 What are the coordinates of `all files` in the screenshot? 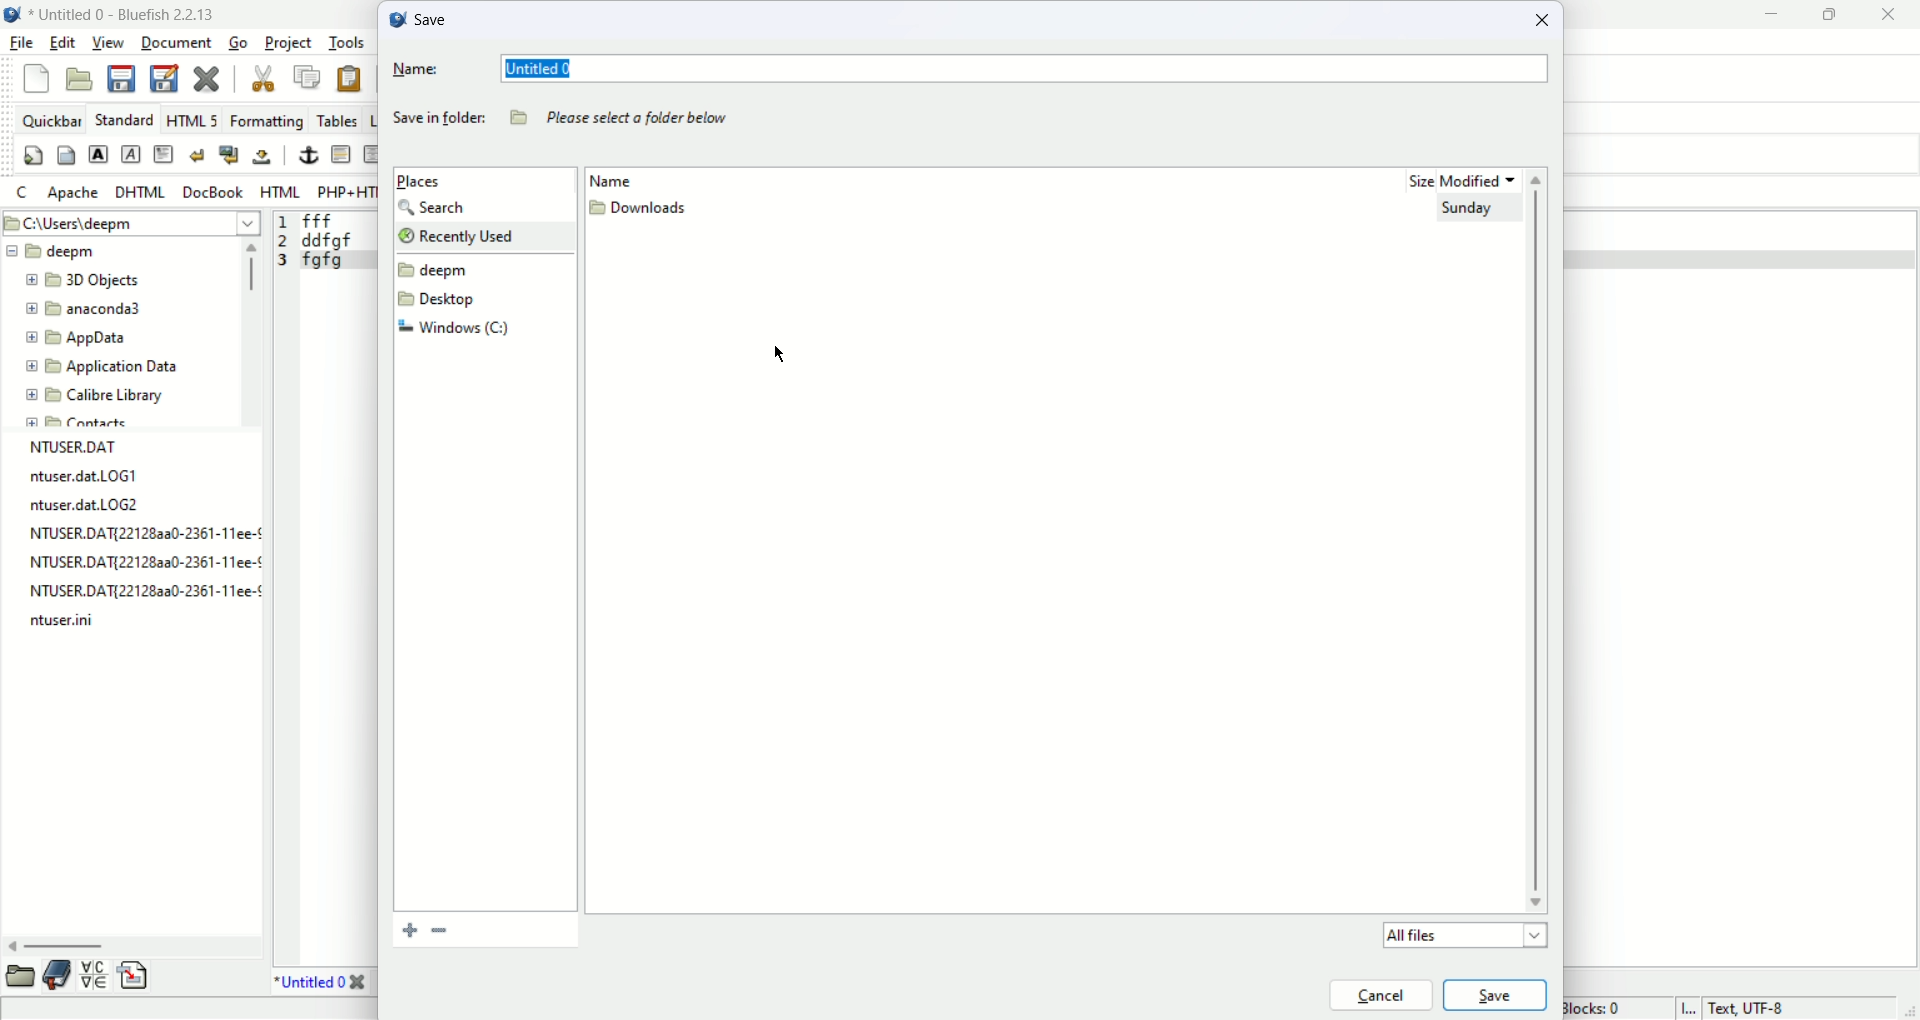 It's located at (1460, 935).